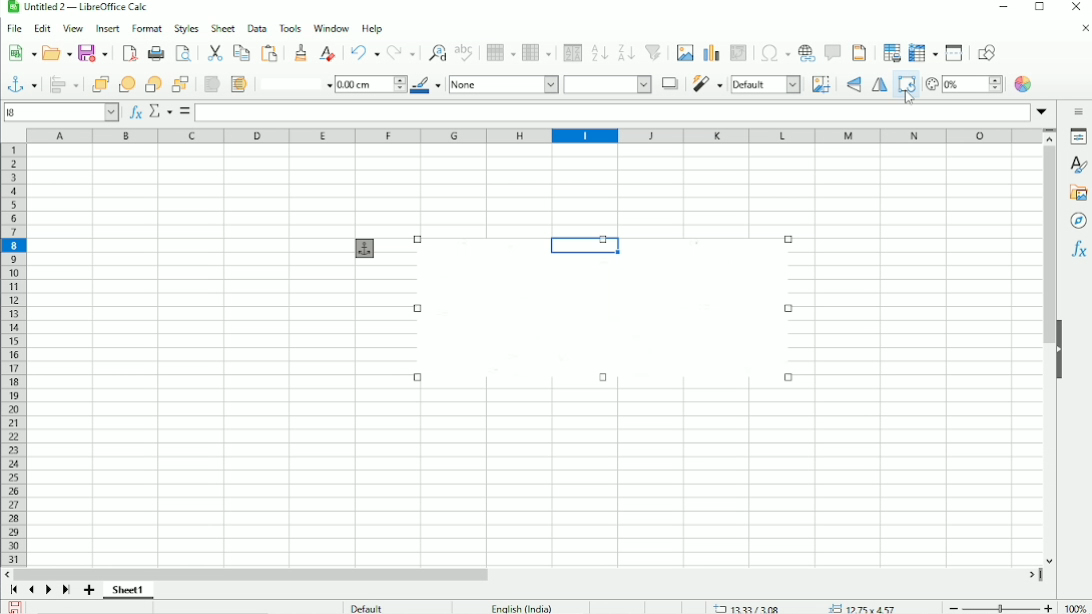 Image resolution: width=1092 pixels, height=614 pixels. Describe the element at coordinates (520, 607) in the screenshot. I see `English (India)` at that location.